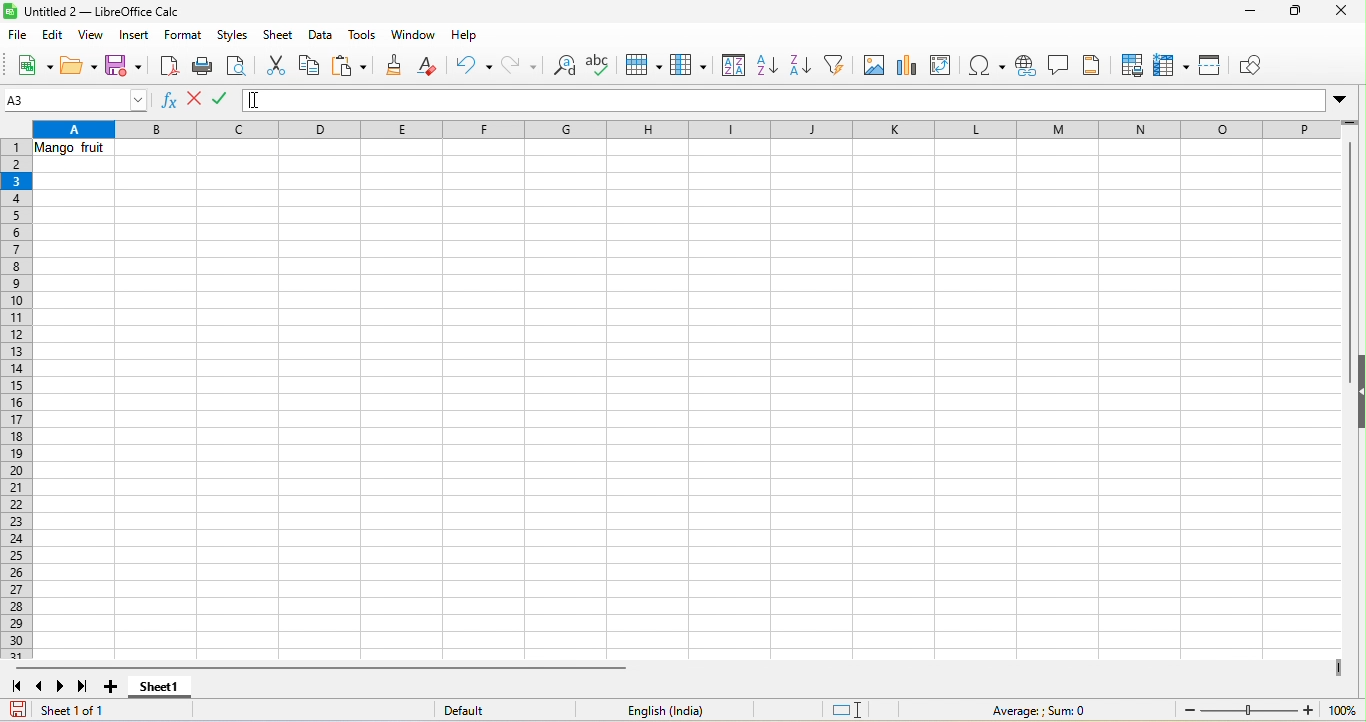  I want to click on sort ascending, so click(765, 67).